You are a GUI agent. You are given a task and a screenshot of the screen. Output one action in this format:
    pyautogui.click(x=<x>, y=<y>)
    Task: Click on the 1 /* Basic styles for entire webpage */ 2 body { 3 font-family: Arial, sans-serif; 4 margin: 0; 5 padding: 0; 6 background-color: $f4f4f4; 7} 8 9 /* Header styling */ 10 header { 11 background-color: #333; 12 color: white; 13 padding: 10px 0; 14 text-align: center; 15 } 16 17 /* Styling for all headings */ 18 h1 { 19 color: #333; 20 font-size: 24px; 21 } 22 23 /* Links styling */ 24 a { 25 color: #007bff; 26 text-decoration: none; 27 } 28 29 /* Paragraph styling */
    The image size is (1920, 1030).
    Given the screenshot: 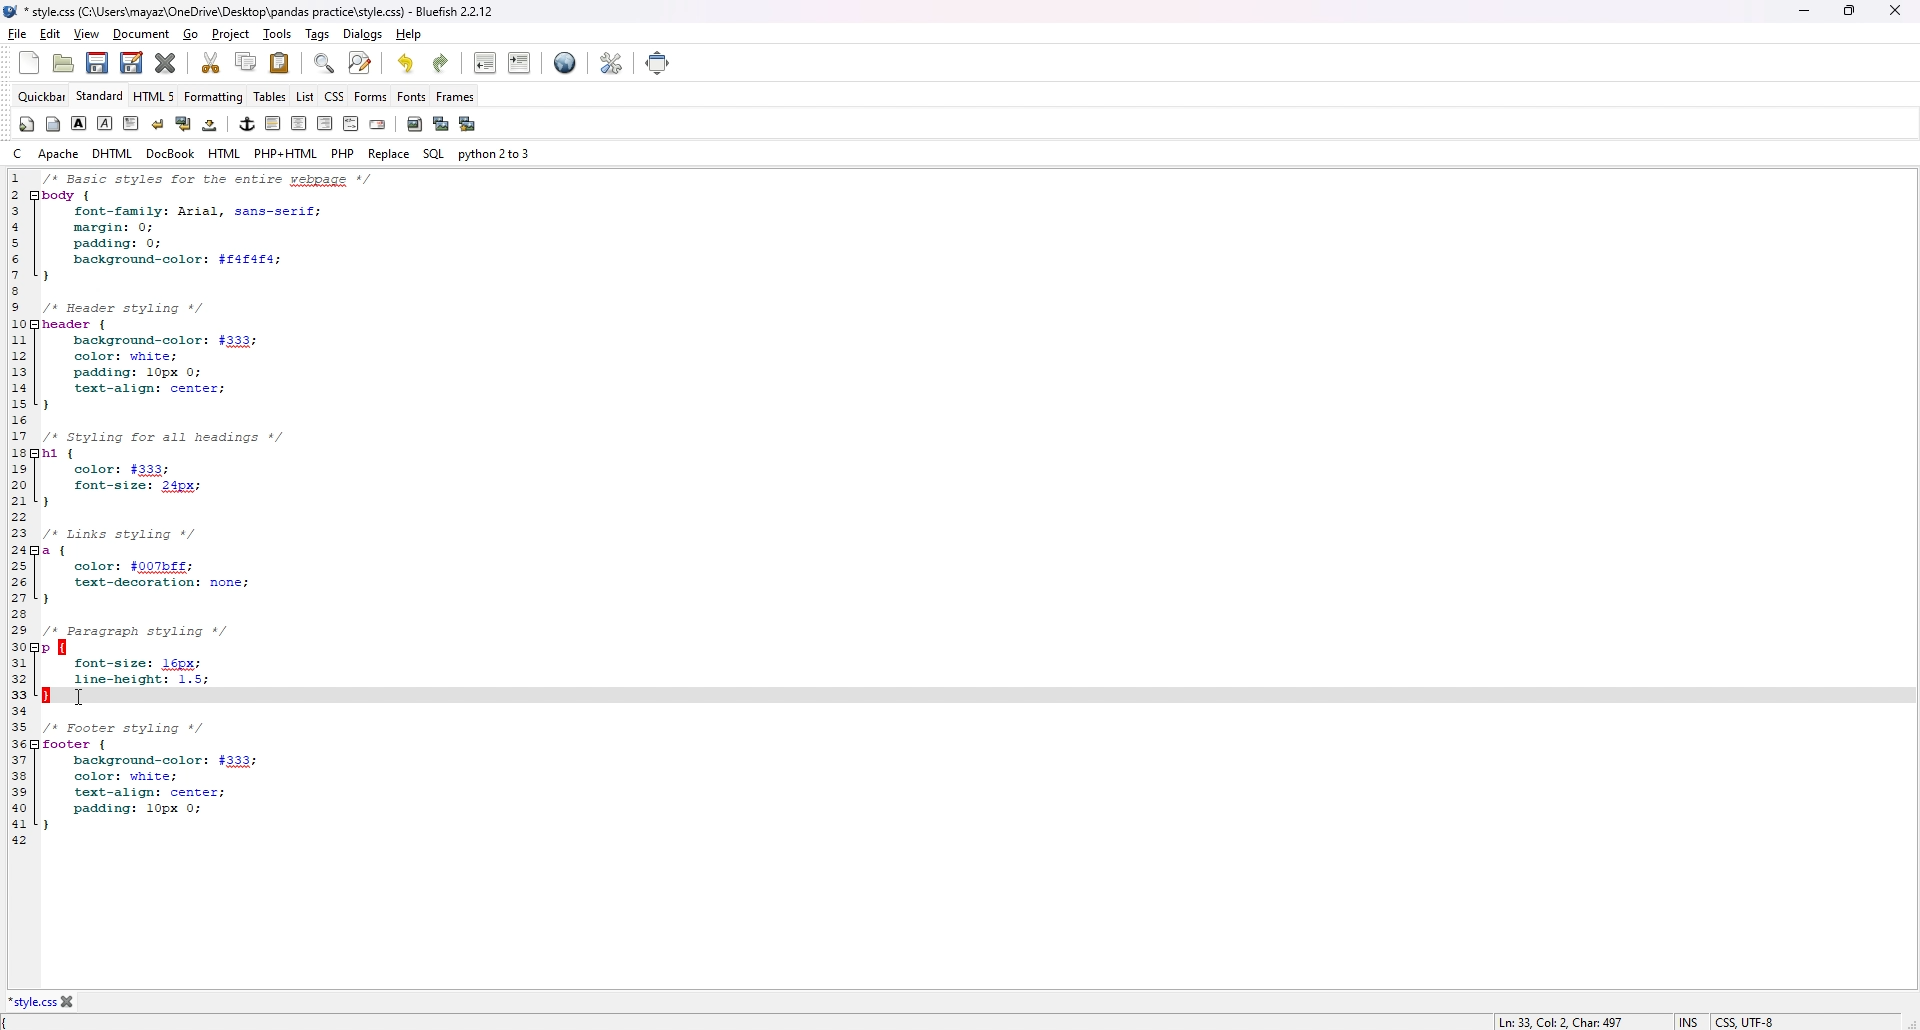 What is the action you would take?
    pyautogui.click(x=193, y=402)
    